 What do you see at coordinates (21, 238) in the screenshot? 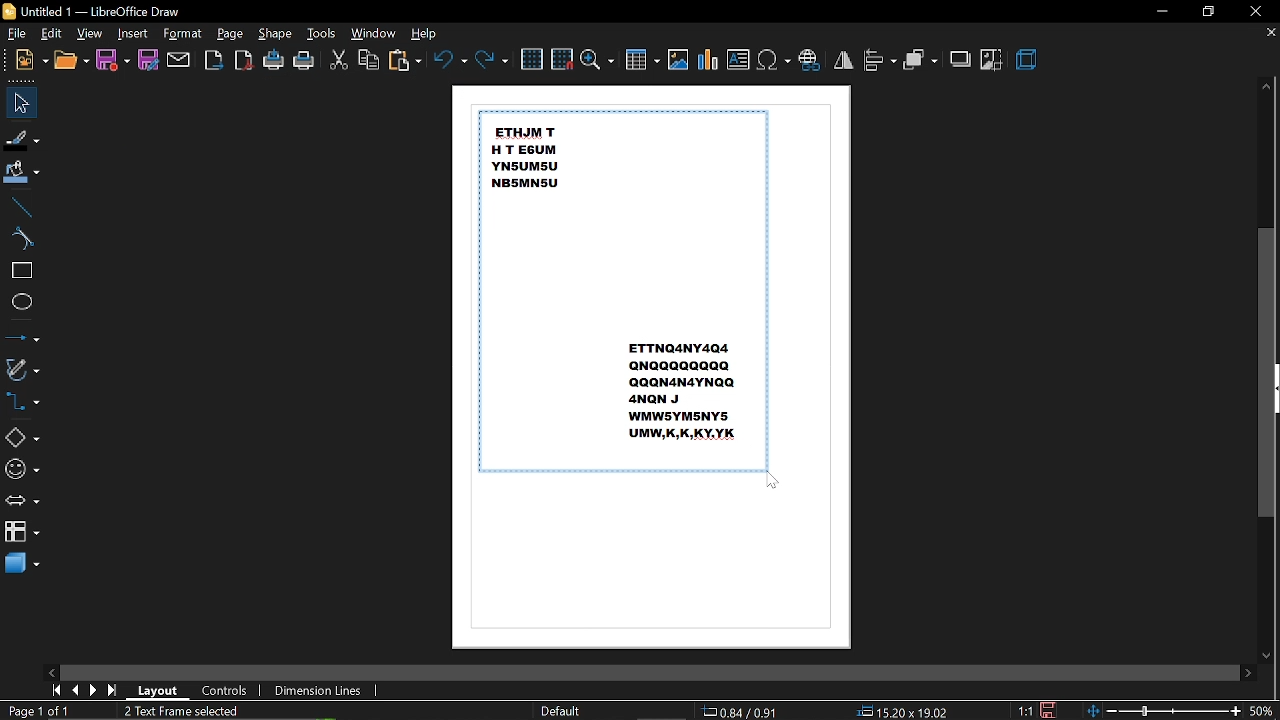
I see `curve` at bounding box center [21, 238].